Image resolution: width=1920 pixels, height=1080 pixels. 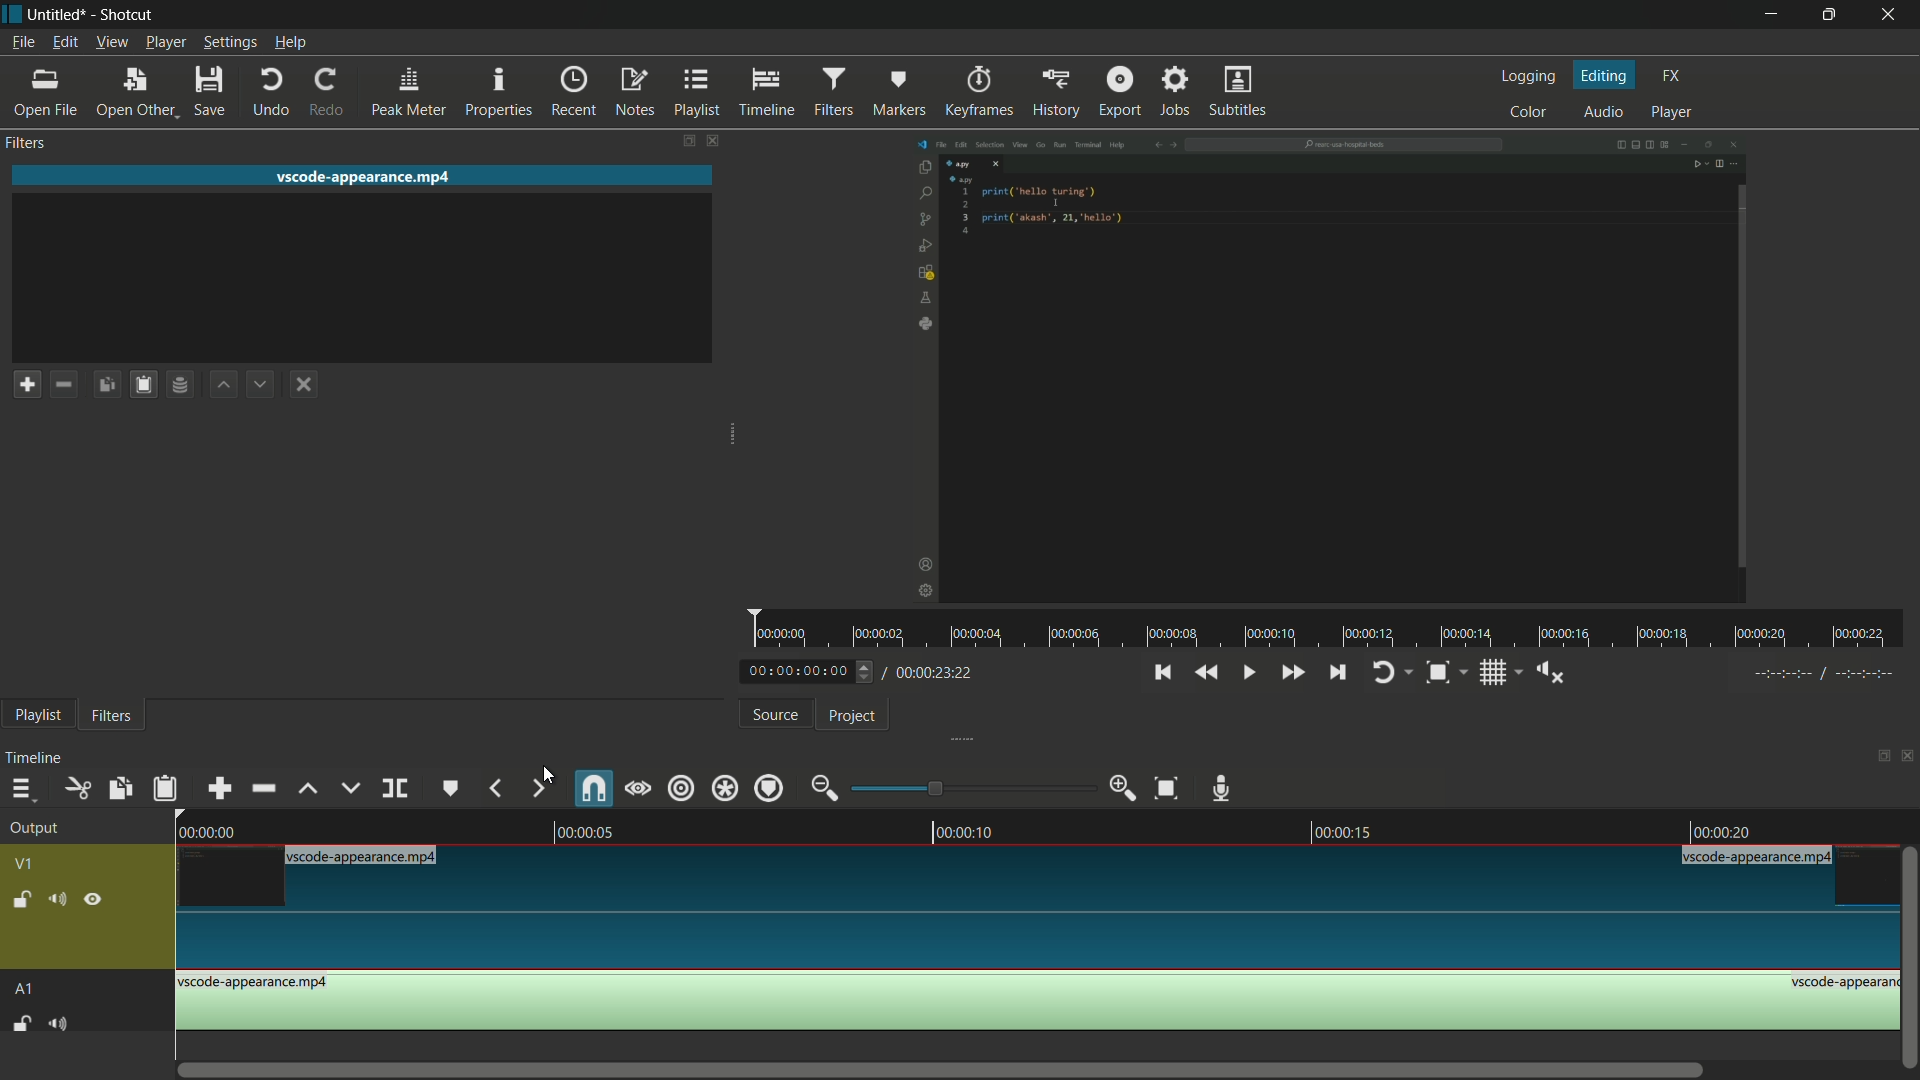 I want to click on open file, so click(x=46, y=93).